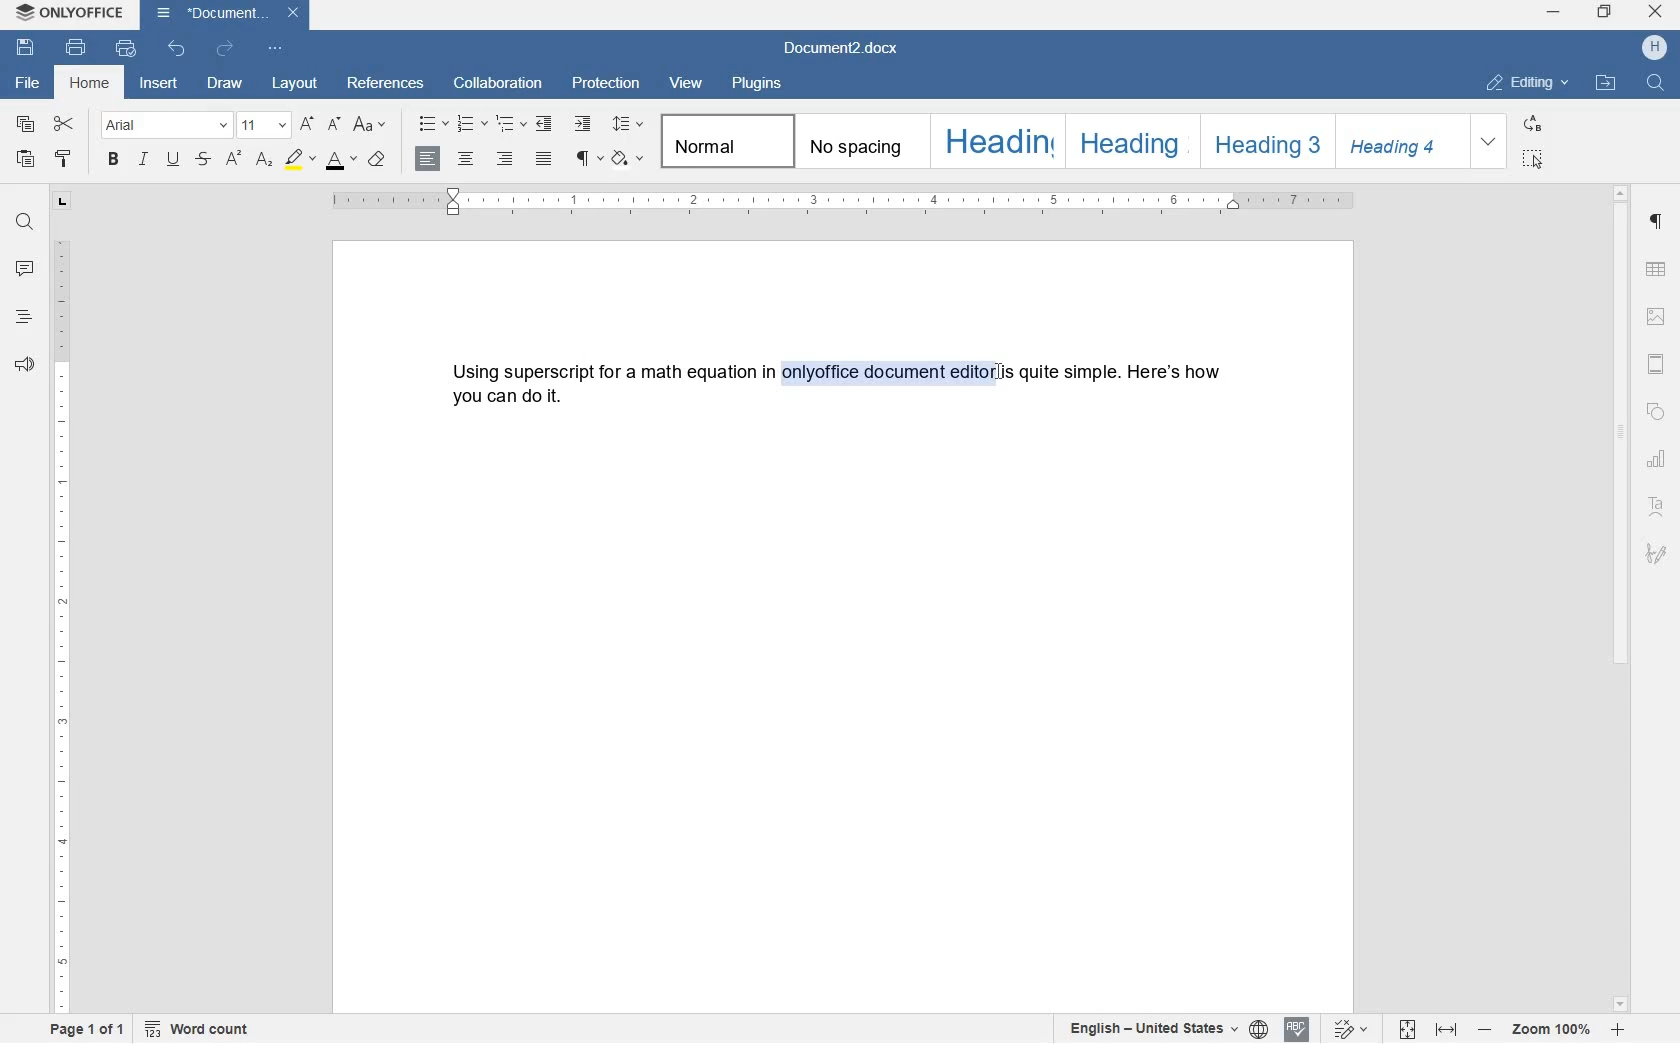  I want to click on copy, so click(26, 125).